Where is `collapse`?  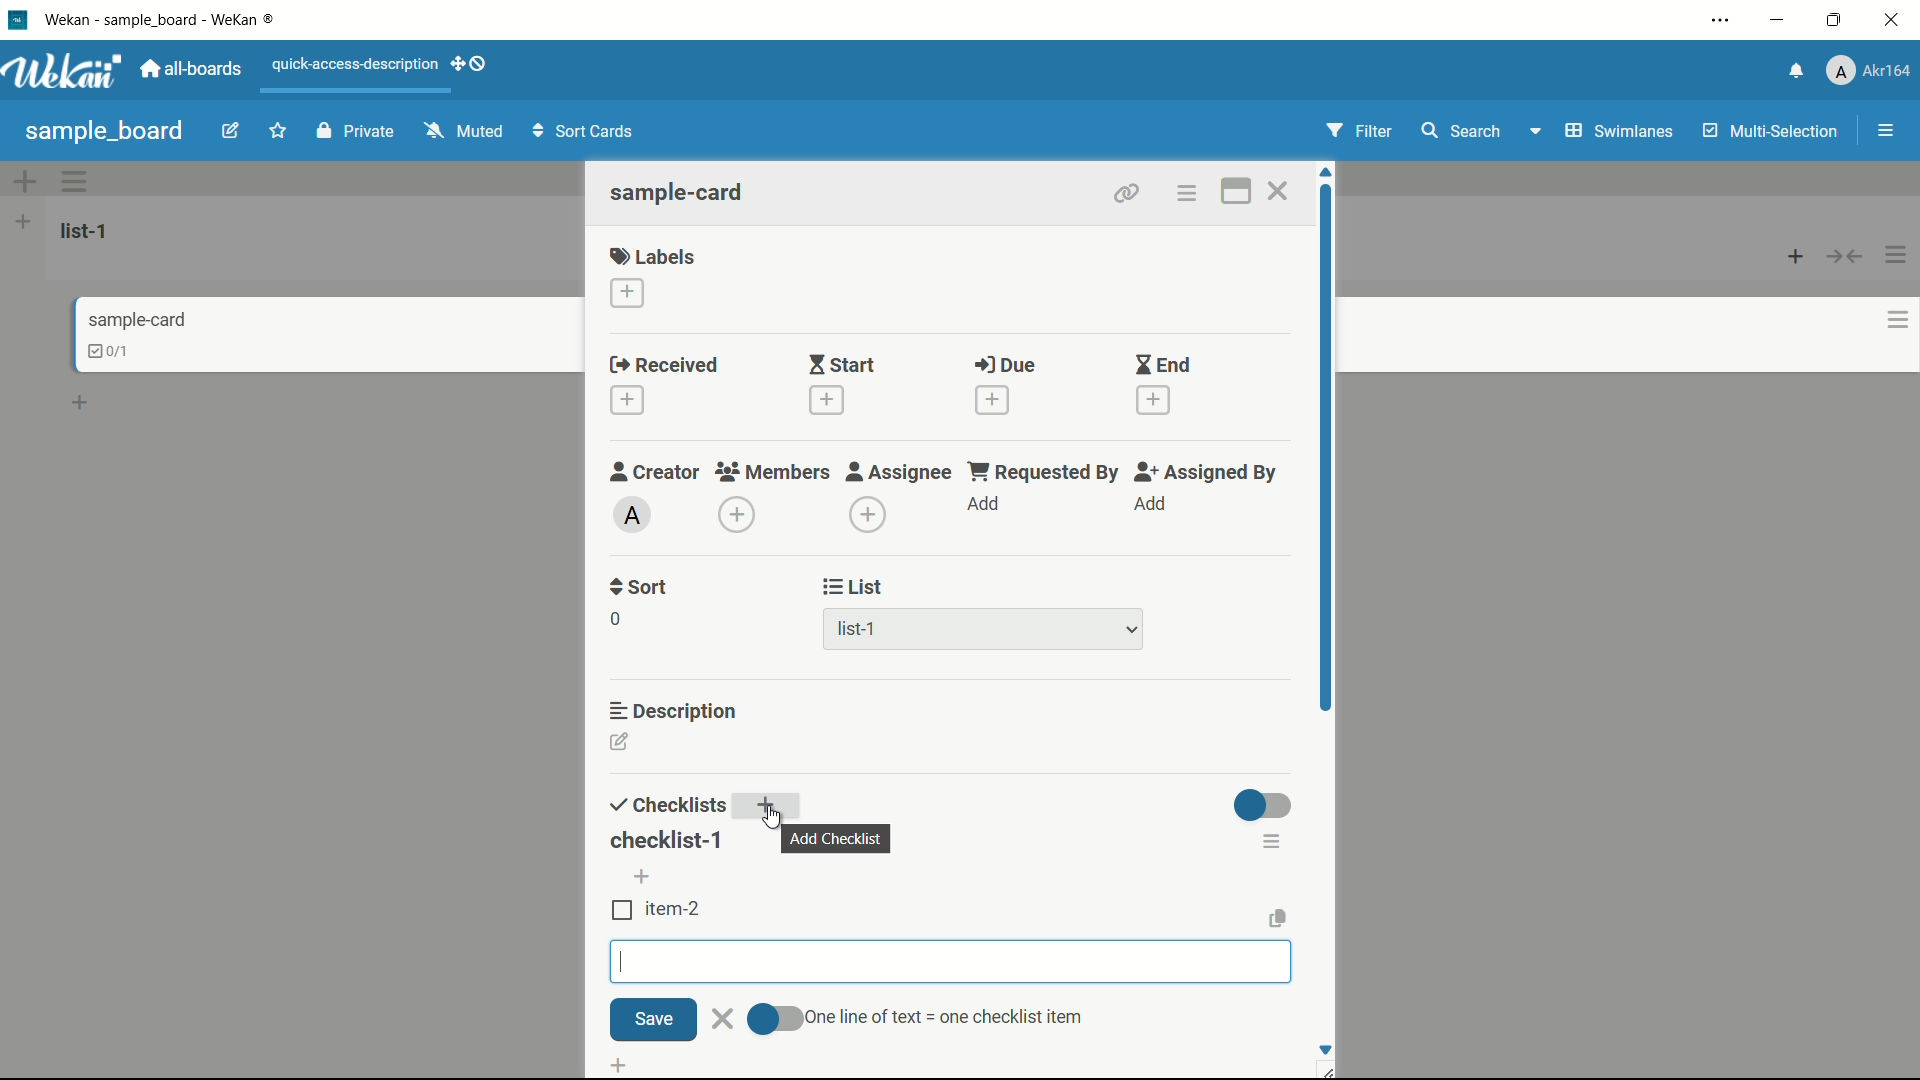
collapse is located at coordinates (1846, 256).